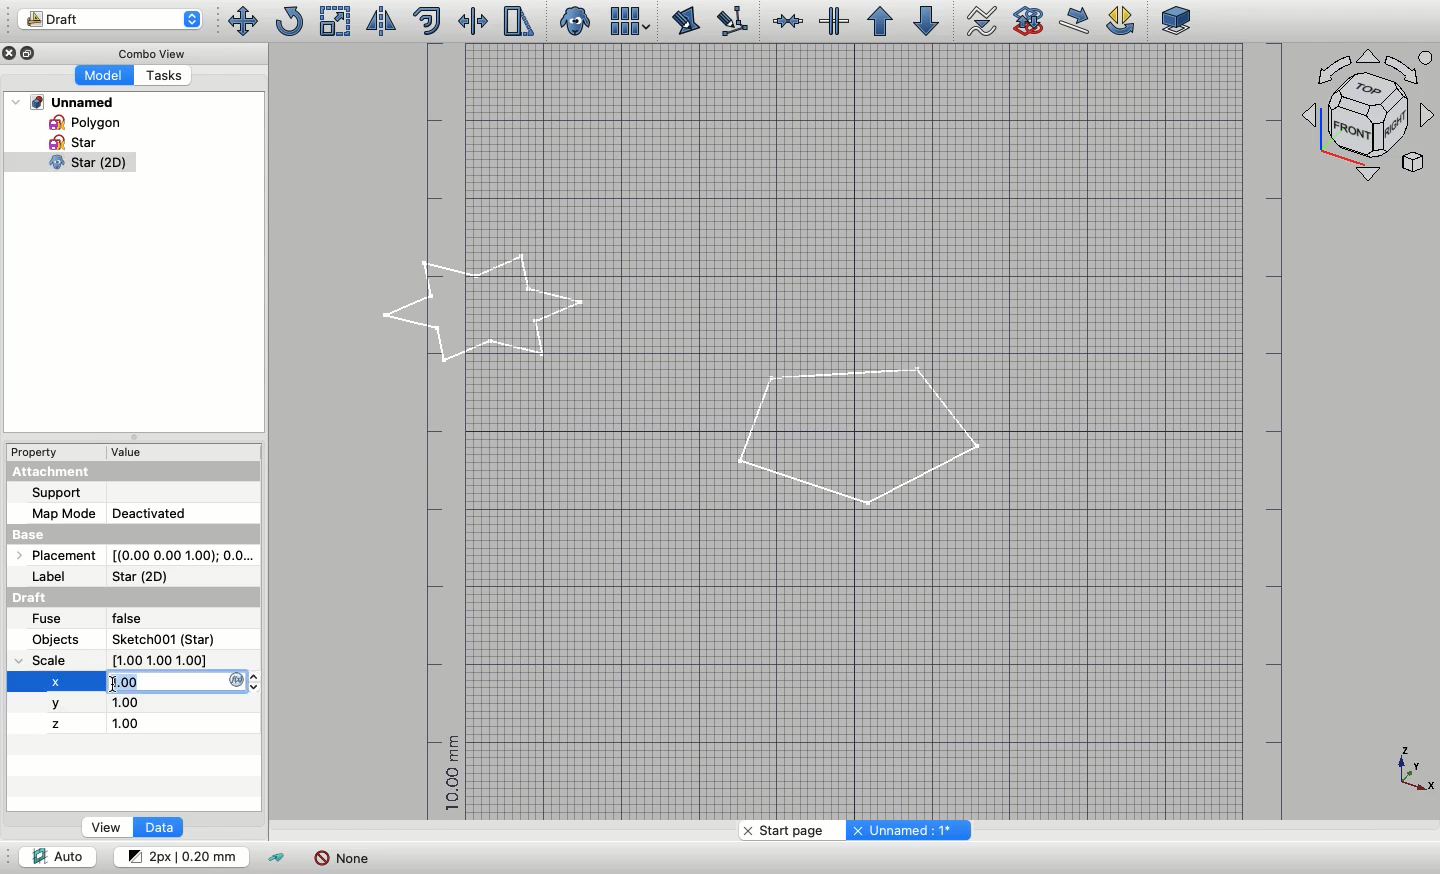 The height and width of the screenshot is (874, 1440). Describe the element at coordinates (730, 22) in the screenshot. I see `Subelement highlight` at that location.